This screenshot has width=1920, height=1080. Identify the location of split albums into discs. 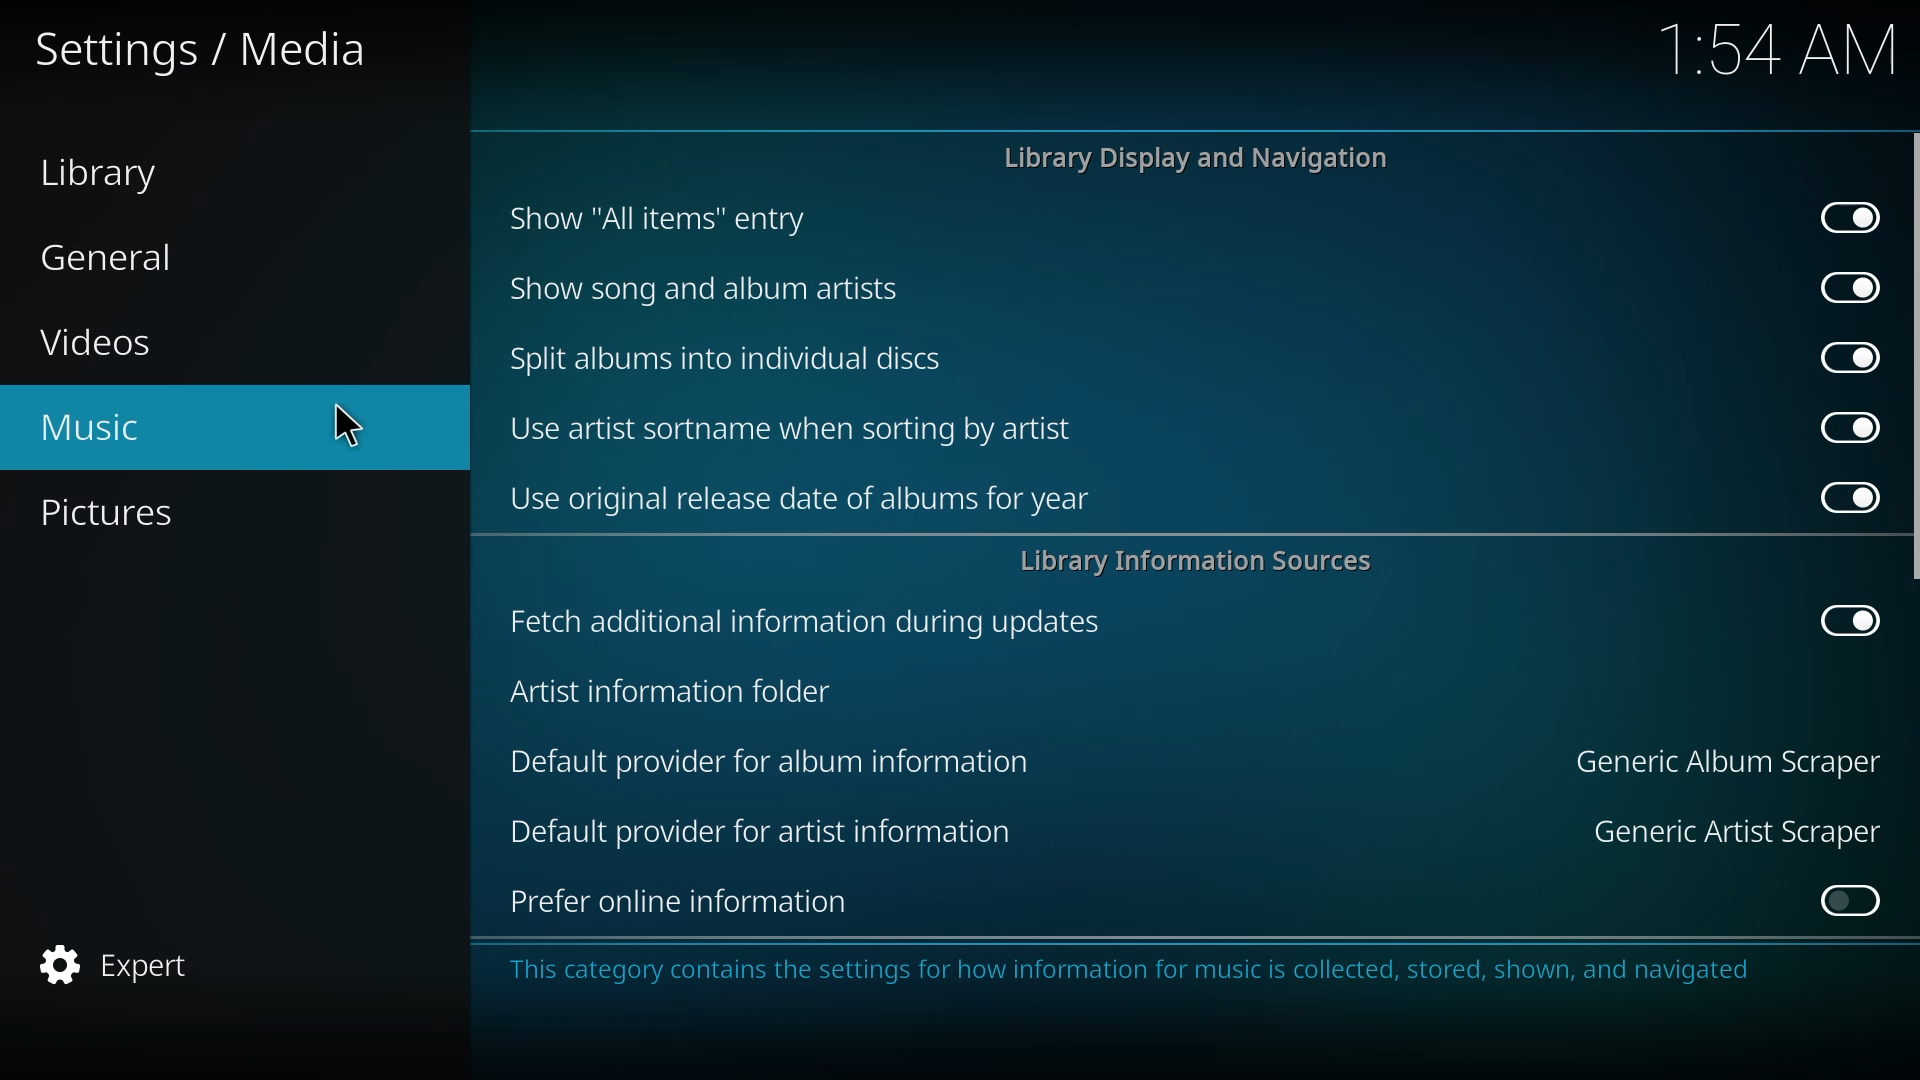
(734, 359).